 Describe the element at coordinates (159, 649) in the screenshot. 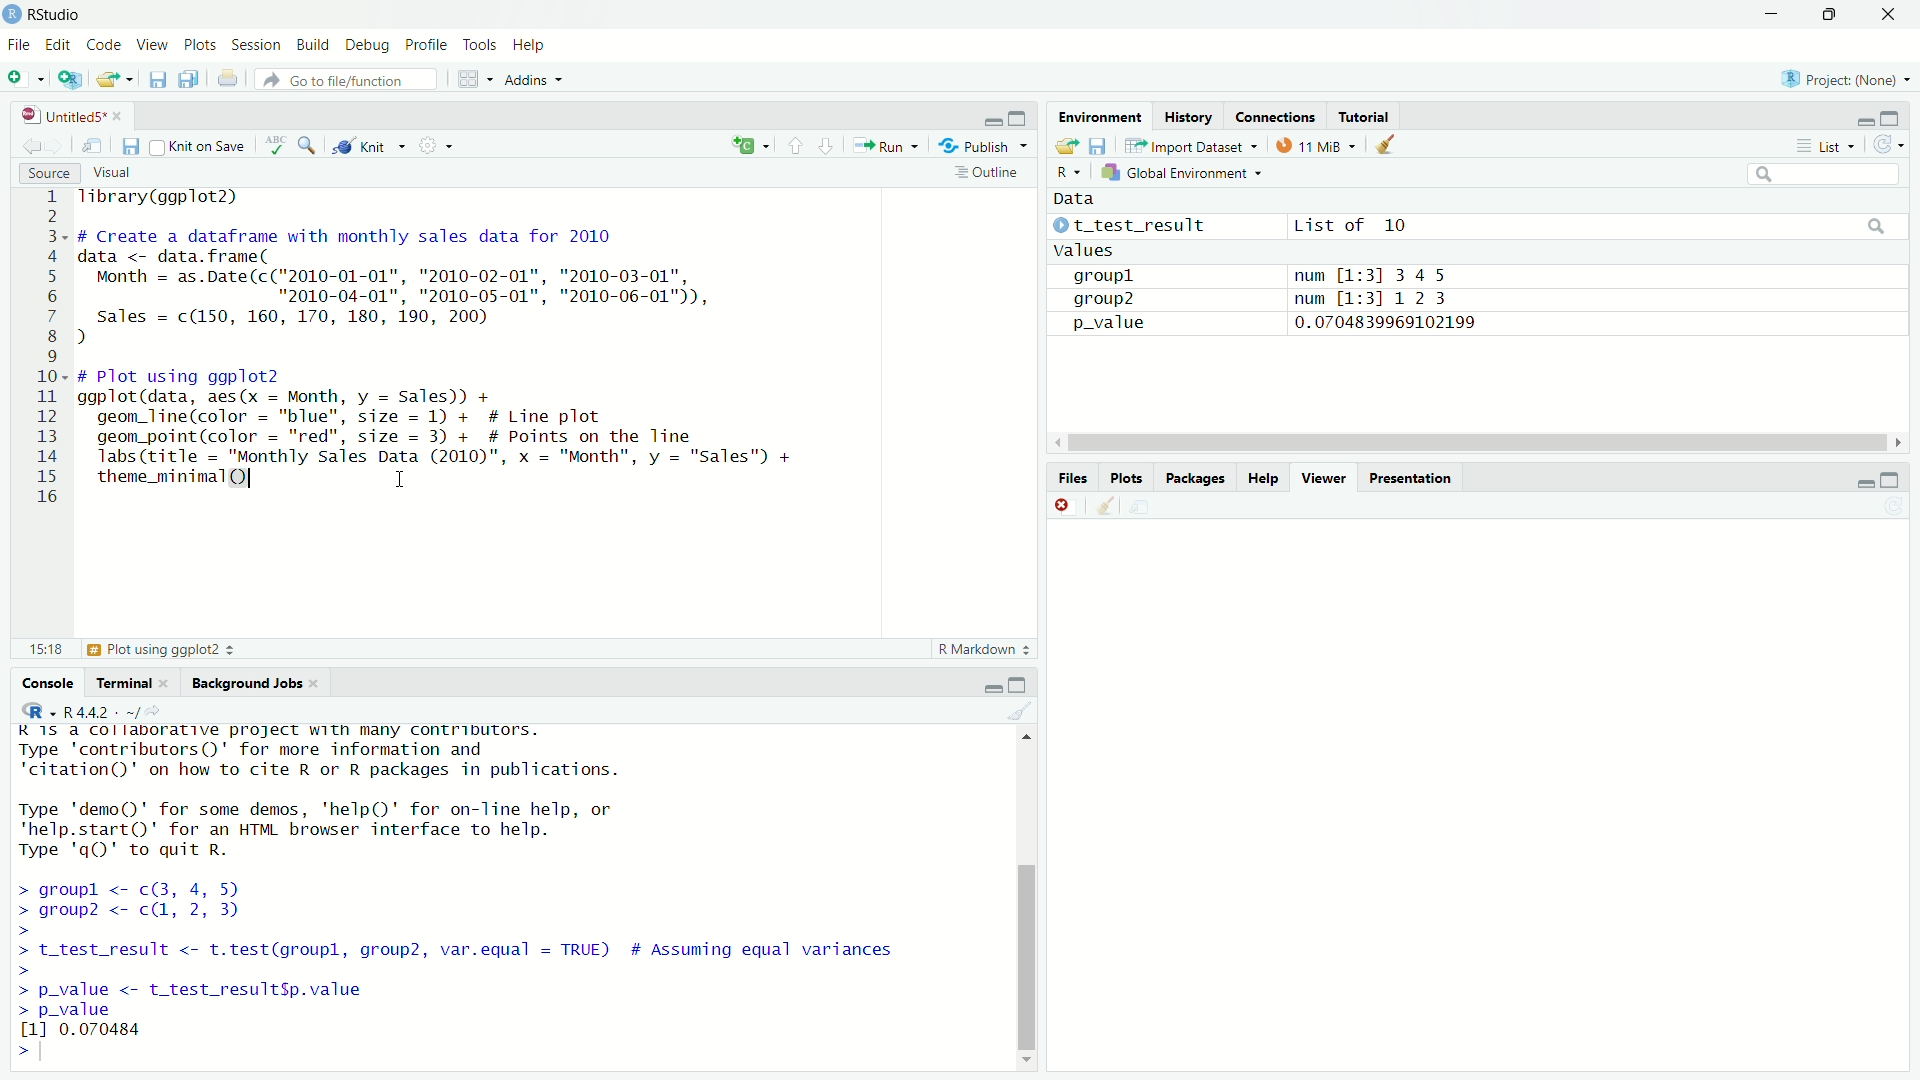

I see `Plot using ggplot2` at that location.